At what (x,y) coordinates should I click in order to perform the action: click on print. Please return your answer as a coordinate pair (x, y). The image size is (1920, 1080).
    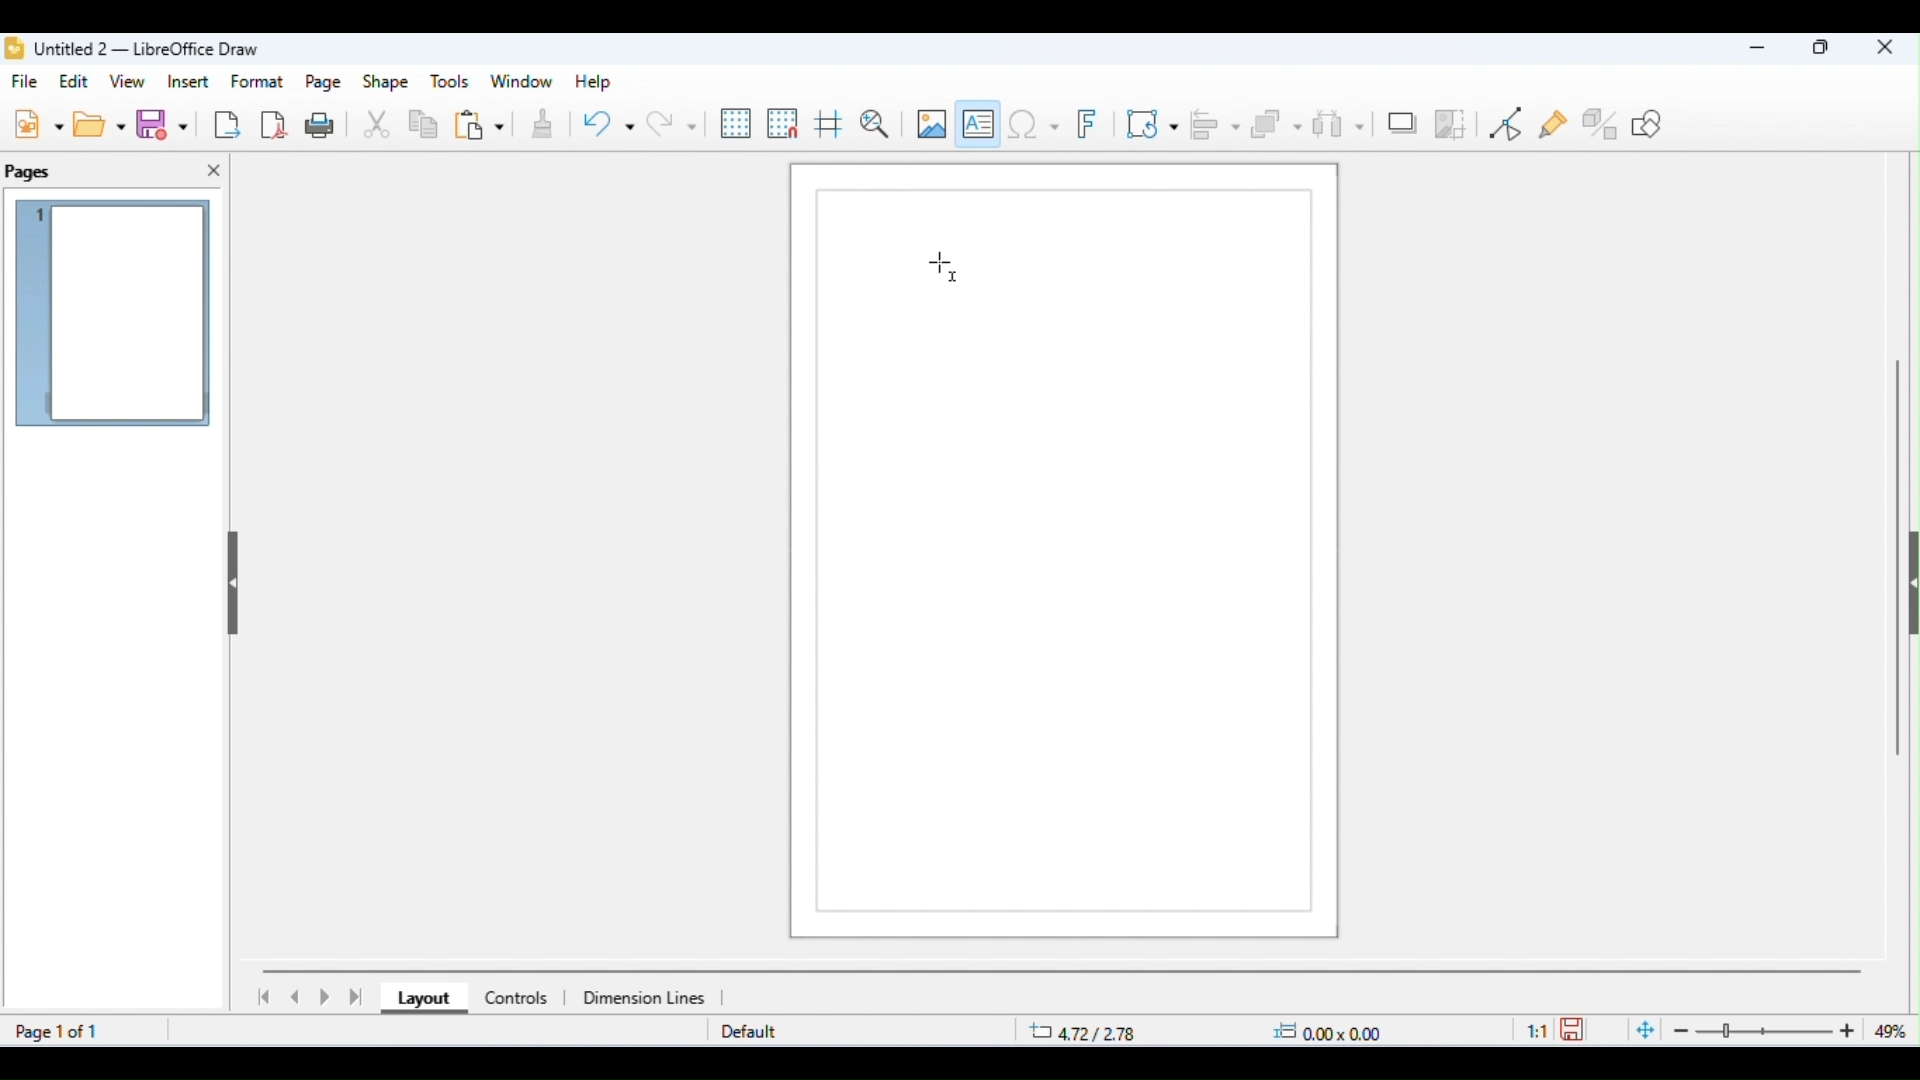
    Looking at the image, I should click on (324, 124).